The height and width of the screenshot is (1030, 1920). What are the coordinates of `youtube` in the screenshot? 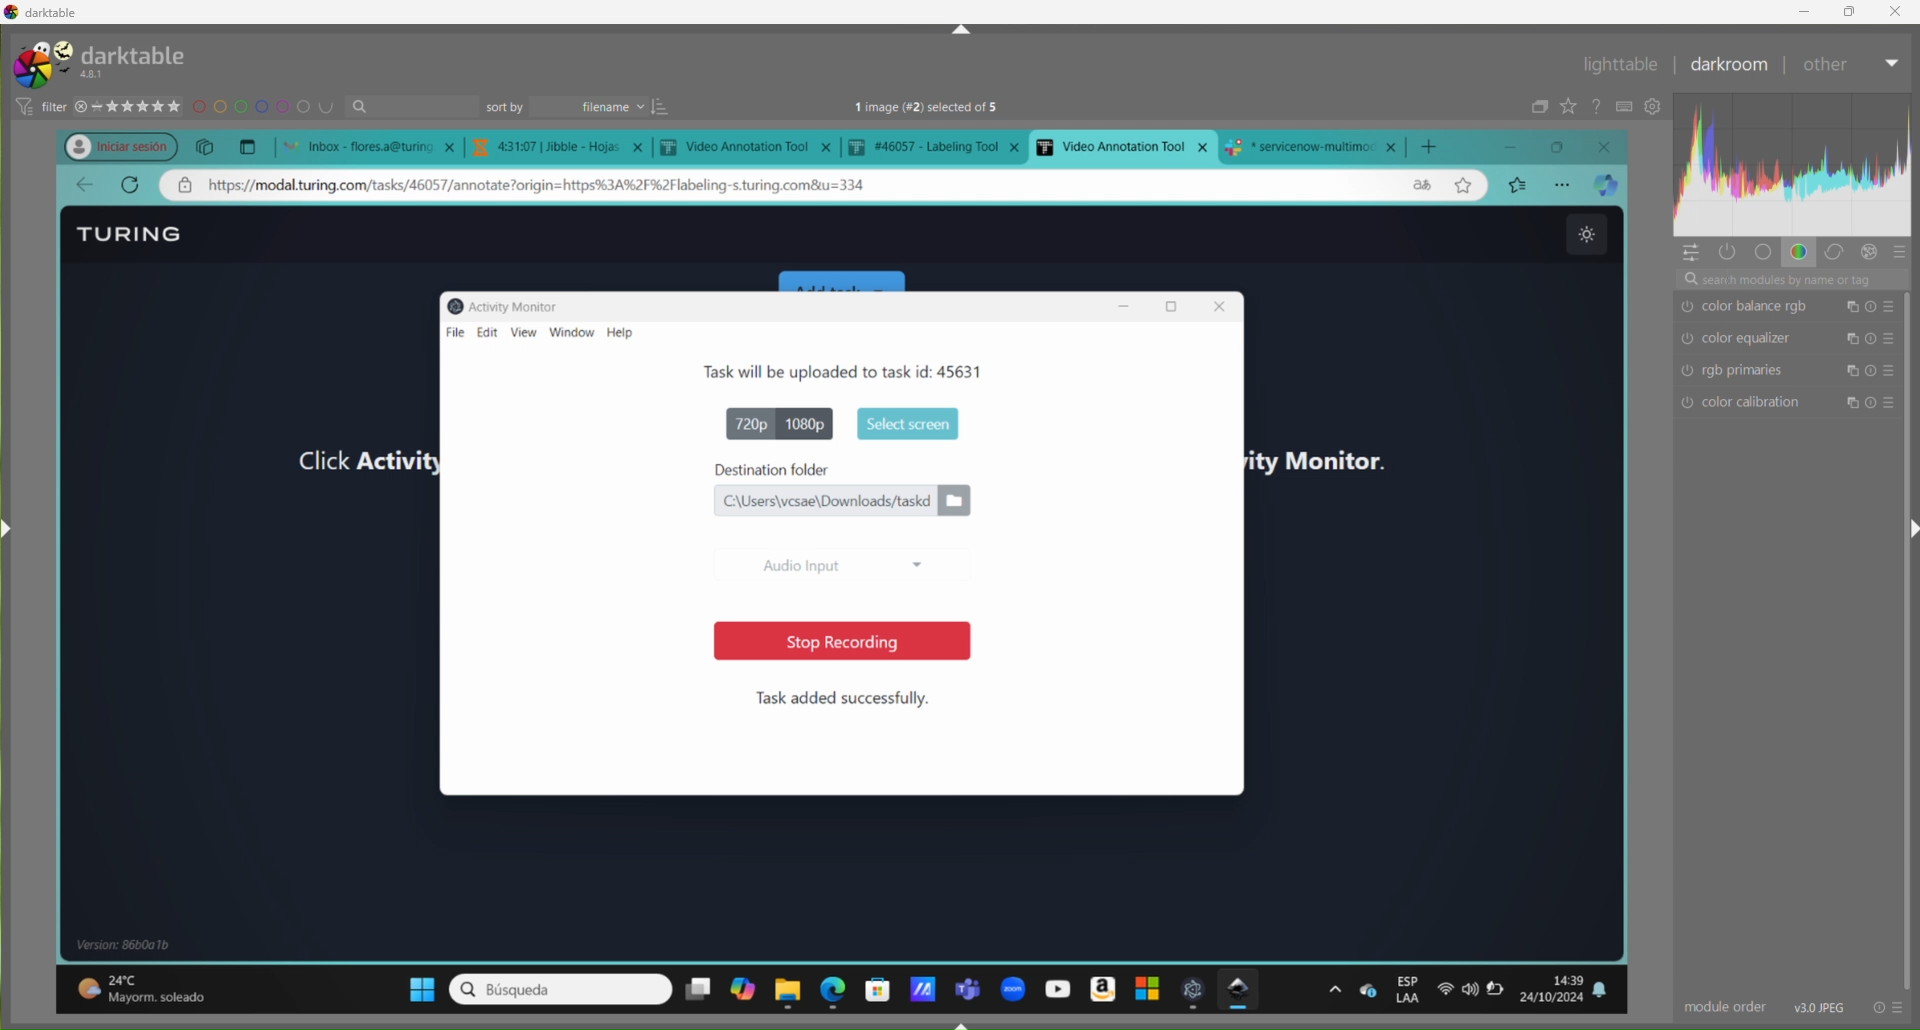 It's located at (1054, 988).